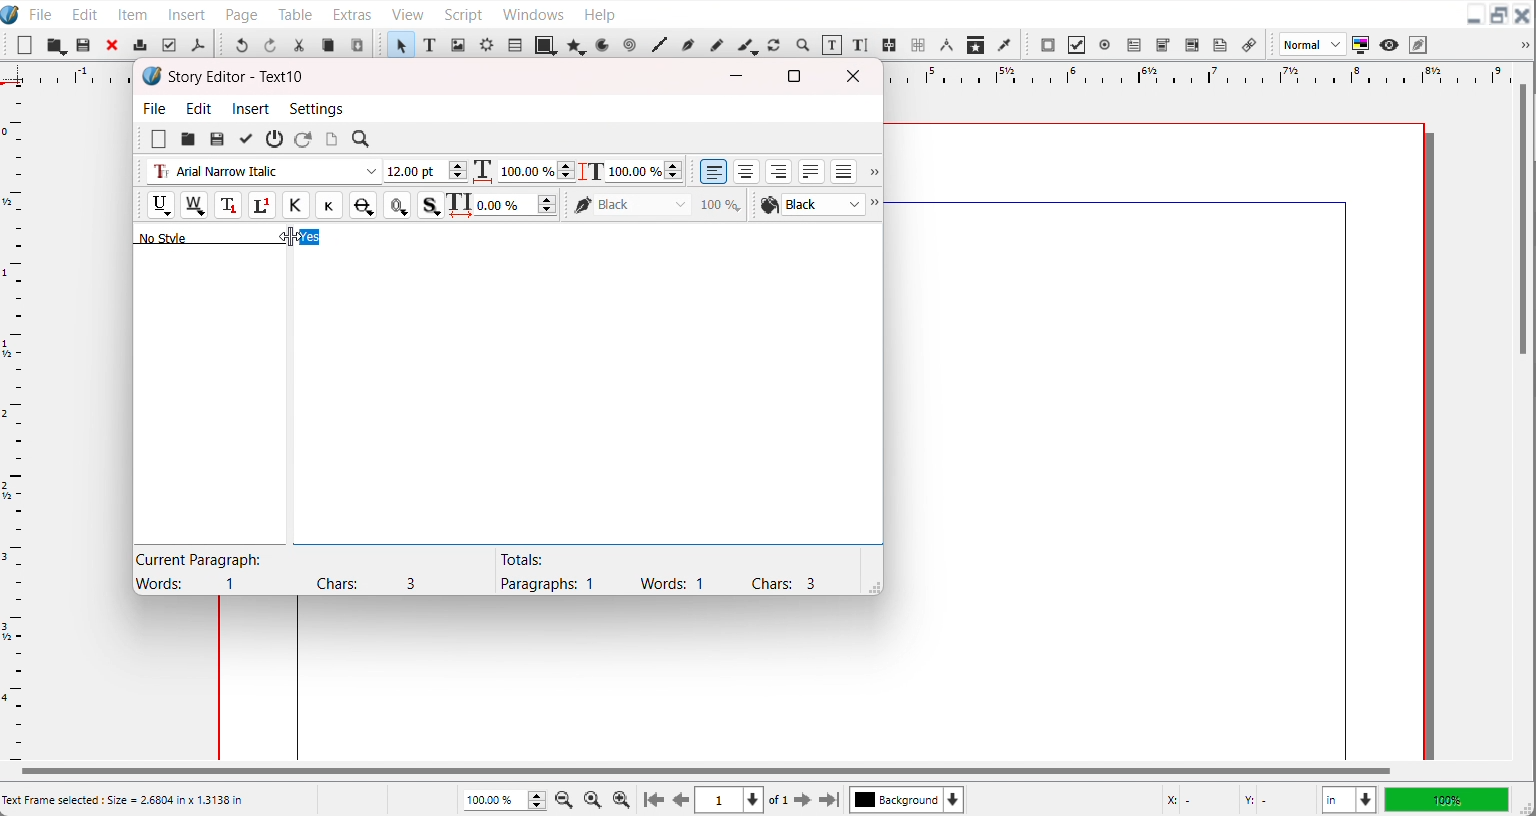  What do you see at coordinates (245, 139) in the screenshot?
I see `Update` at bounding box center [245, 139].